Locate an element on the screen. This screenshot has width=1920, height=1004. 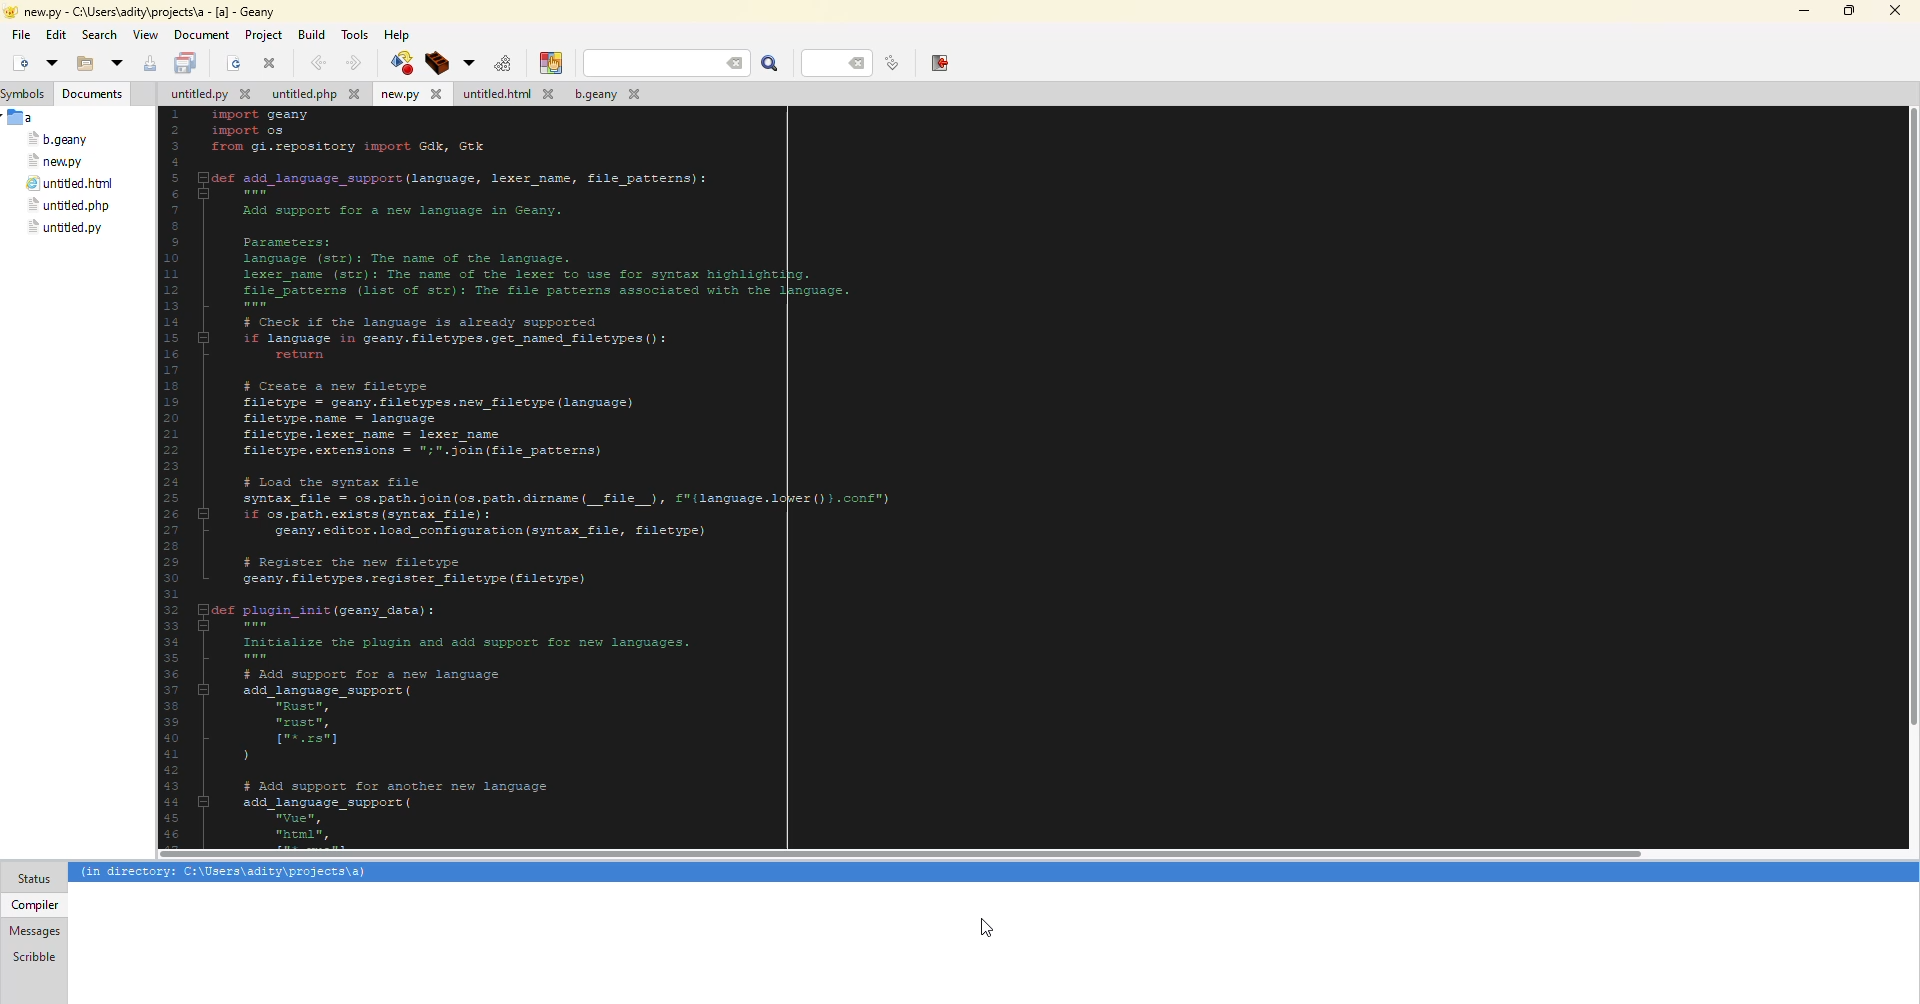
scroll bar is located at coordinates (1916, 438).